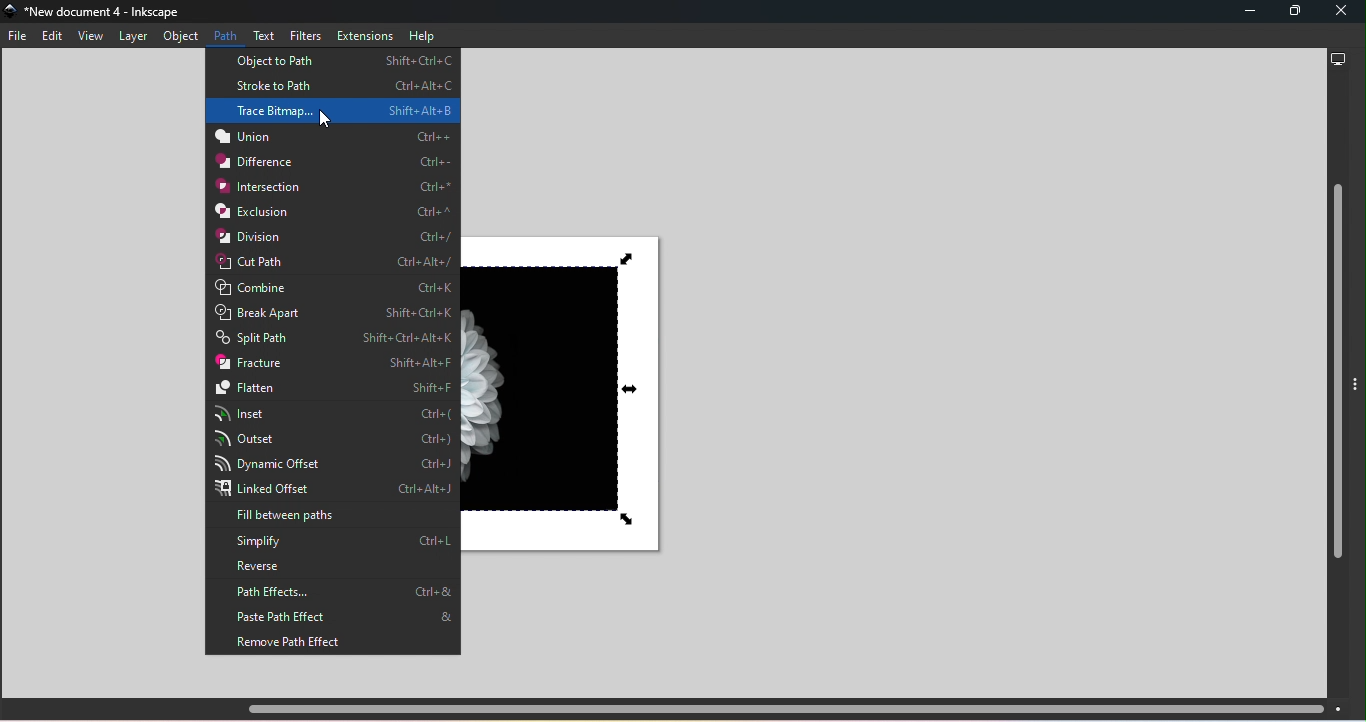 The image size is (1366, 722). What do you see at coordinates (333, 414) in the screenshot?
I see `Inset` at bounding box center [333, 414].